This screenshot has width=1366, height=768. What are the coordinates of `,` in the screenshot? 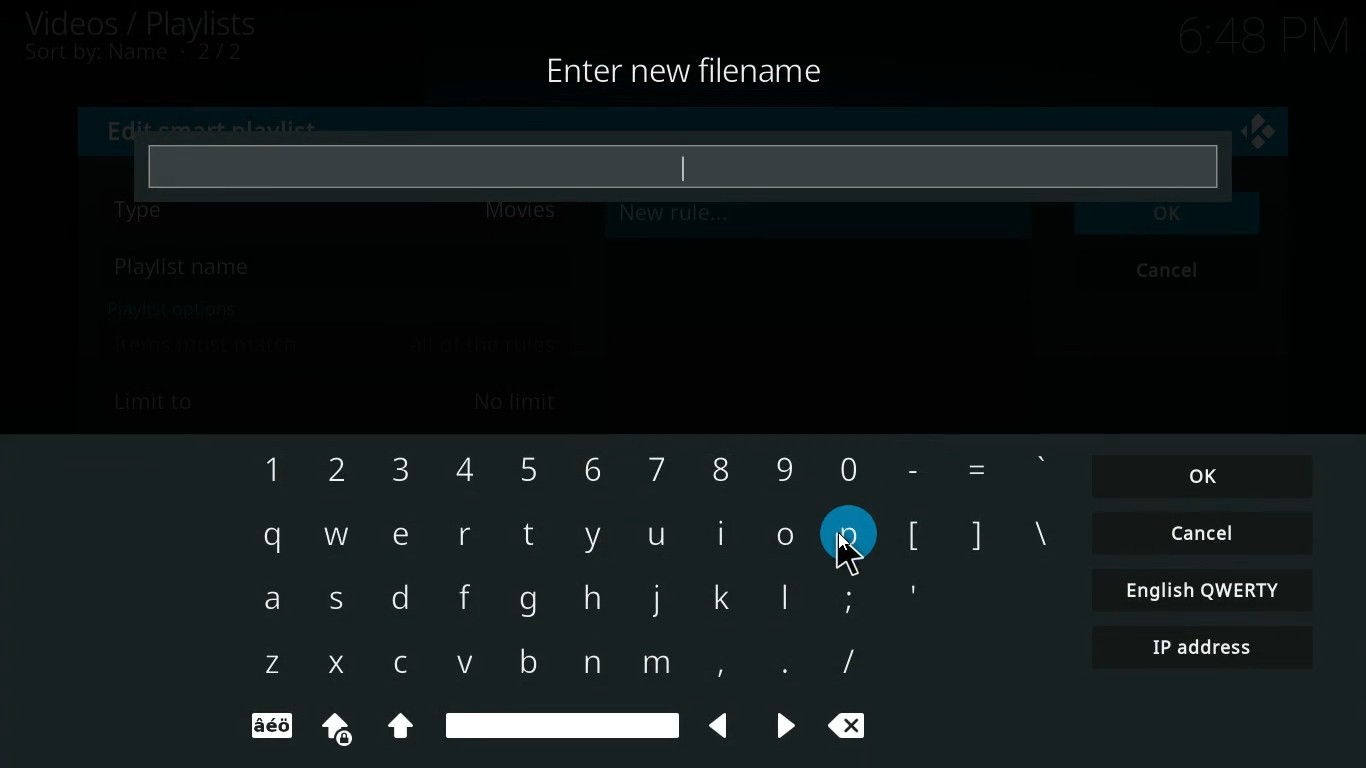 It's located at (713, 665).